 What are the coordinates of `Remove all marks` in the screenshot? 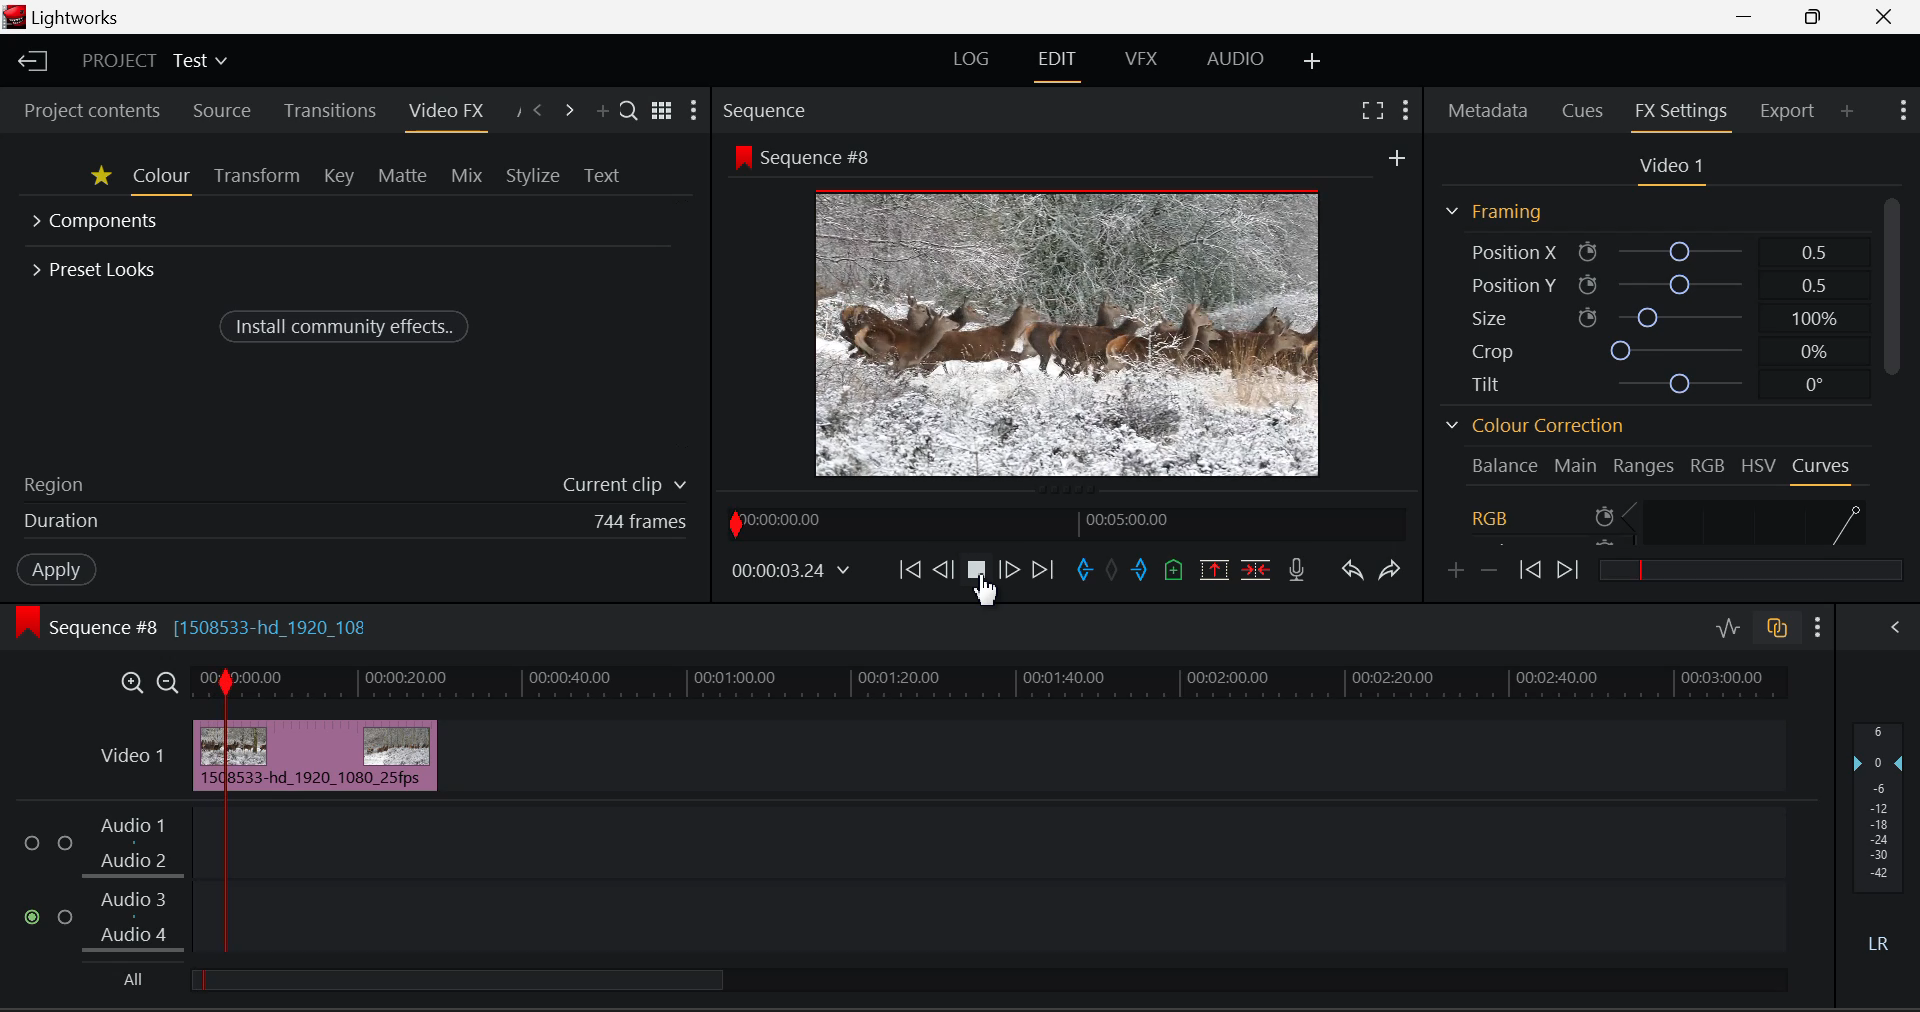 It's located at (1114, 571).